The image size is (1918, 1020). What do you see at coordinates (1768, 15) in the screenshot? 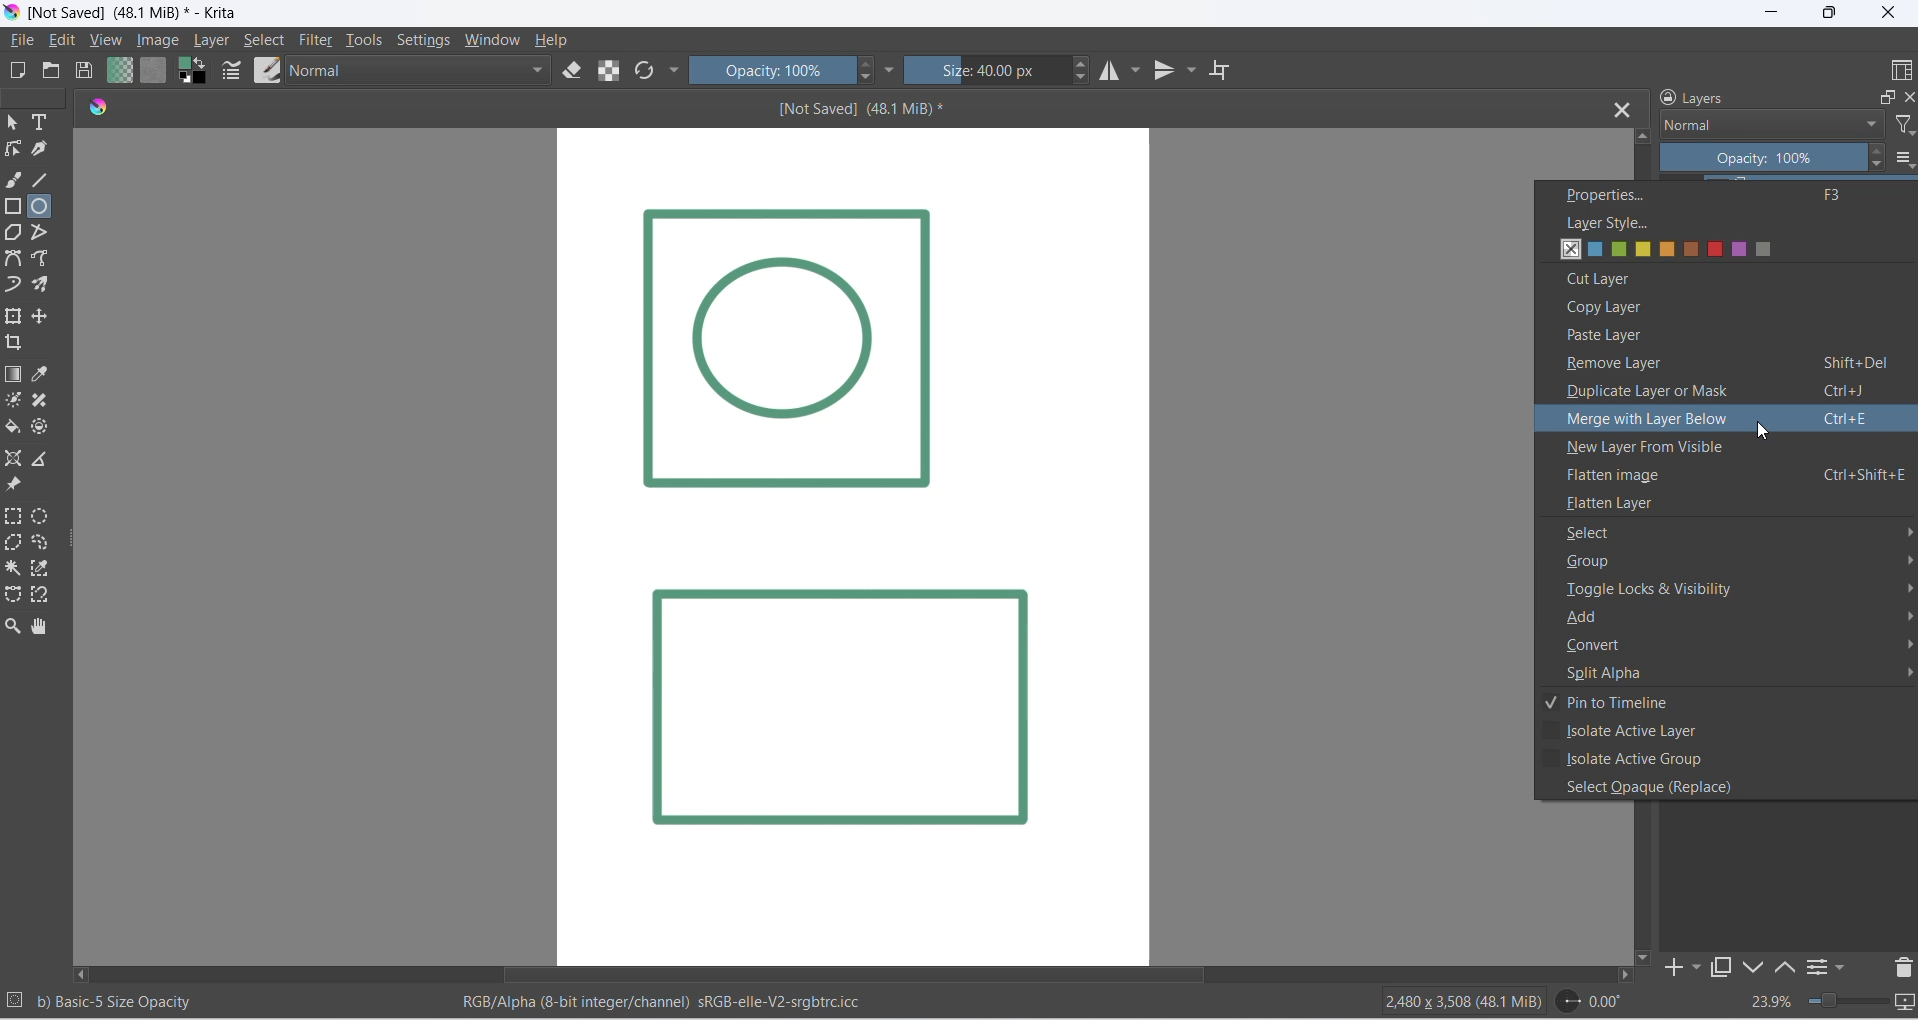
I see `minimize` at bounding box center [1768, 15].